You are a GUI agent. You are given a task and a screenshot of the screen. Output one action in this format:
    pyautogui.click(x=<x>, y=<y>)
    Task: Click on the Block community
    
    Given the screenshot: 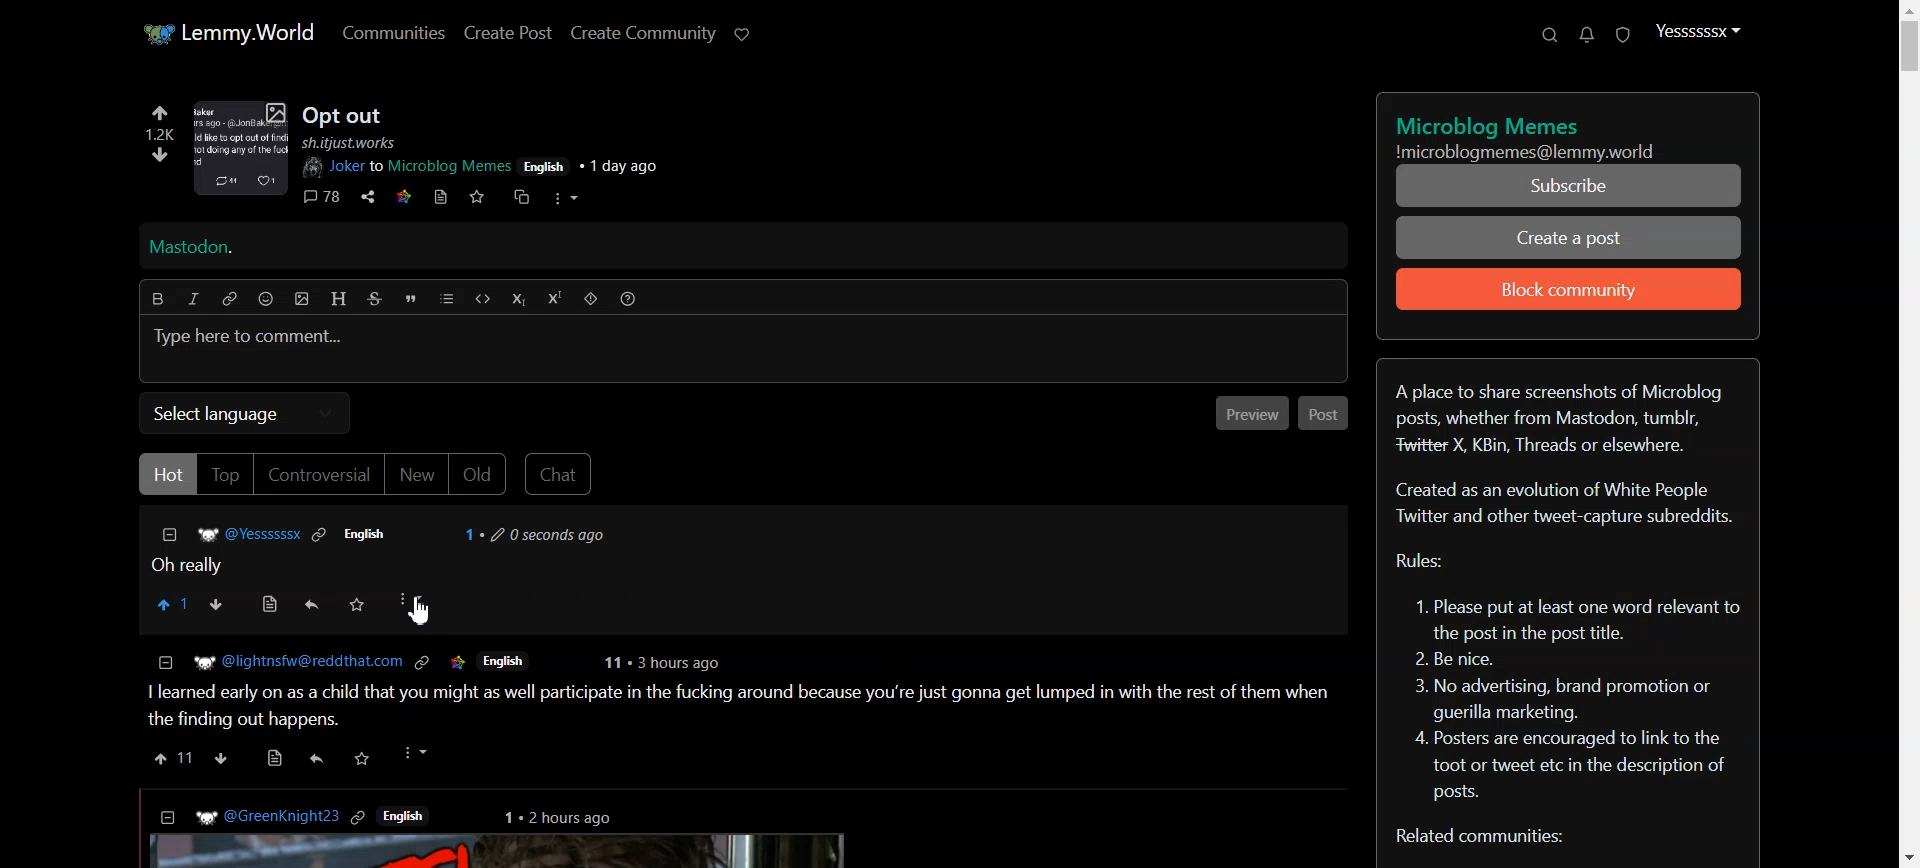 What is the action you would take?
    pyautogui.click(x=1569, y=289)
    